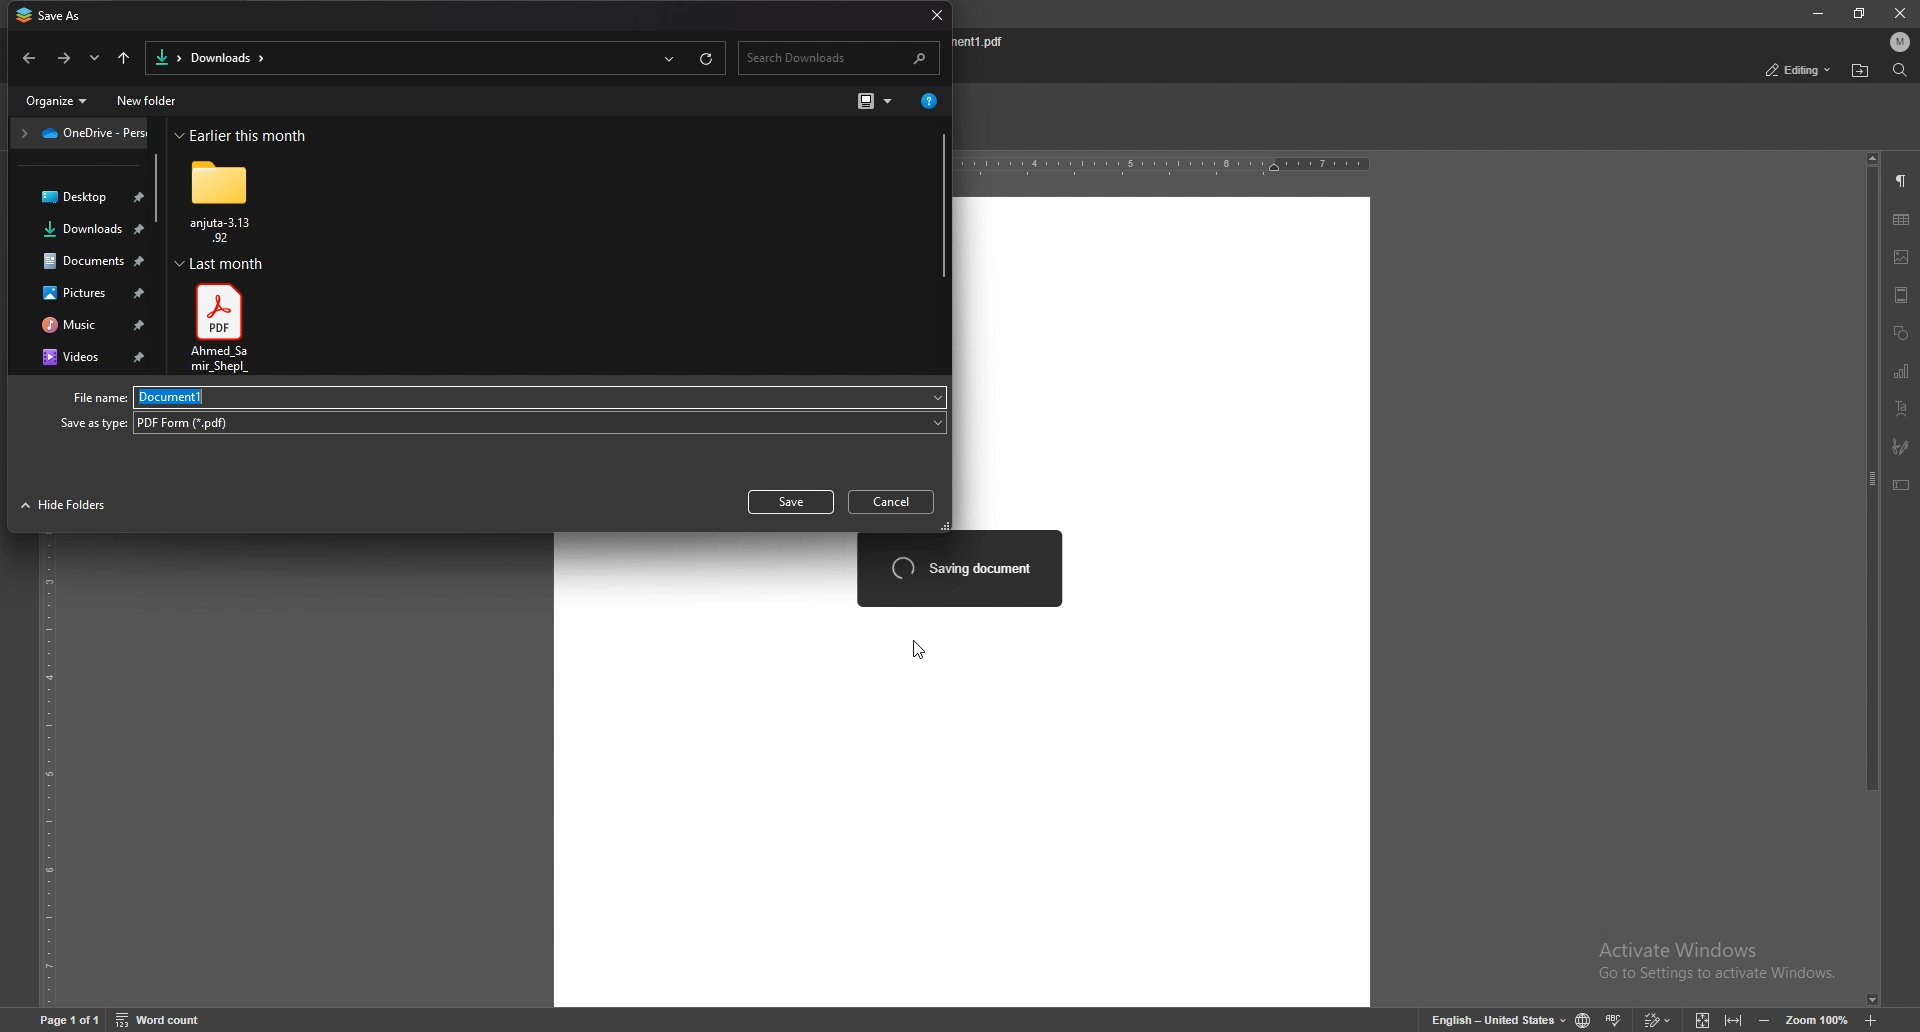 Image resolution: width=1920 pixels, height=1032 pixels. What do you see at coordinates (65, 506) in the screenshot?
I see `hide folders` at bounding box center [65, 506].